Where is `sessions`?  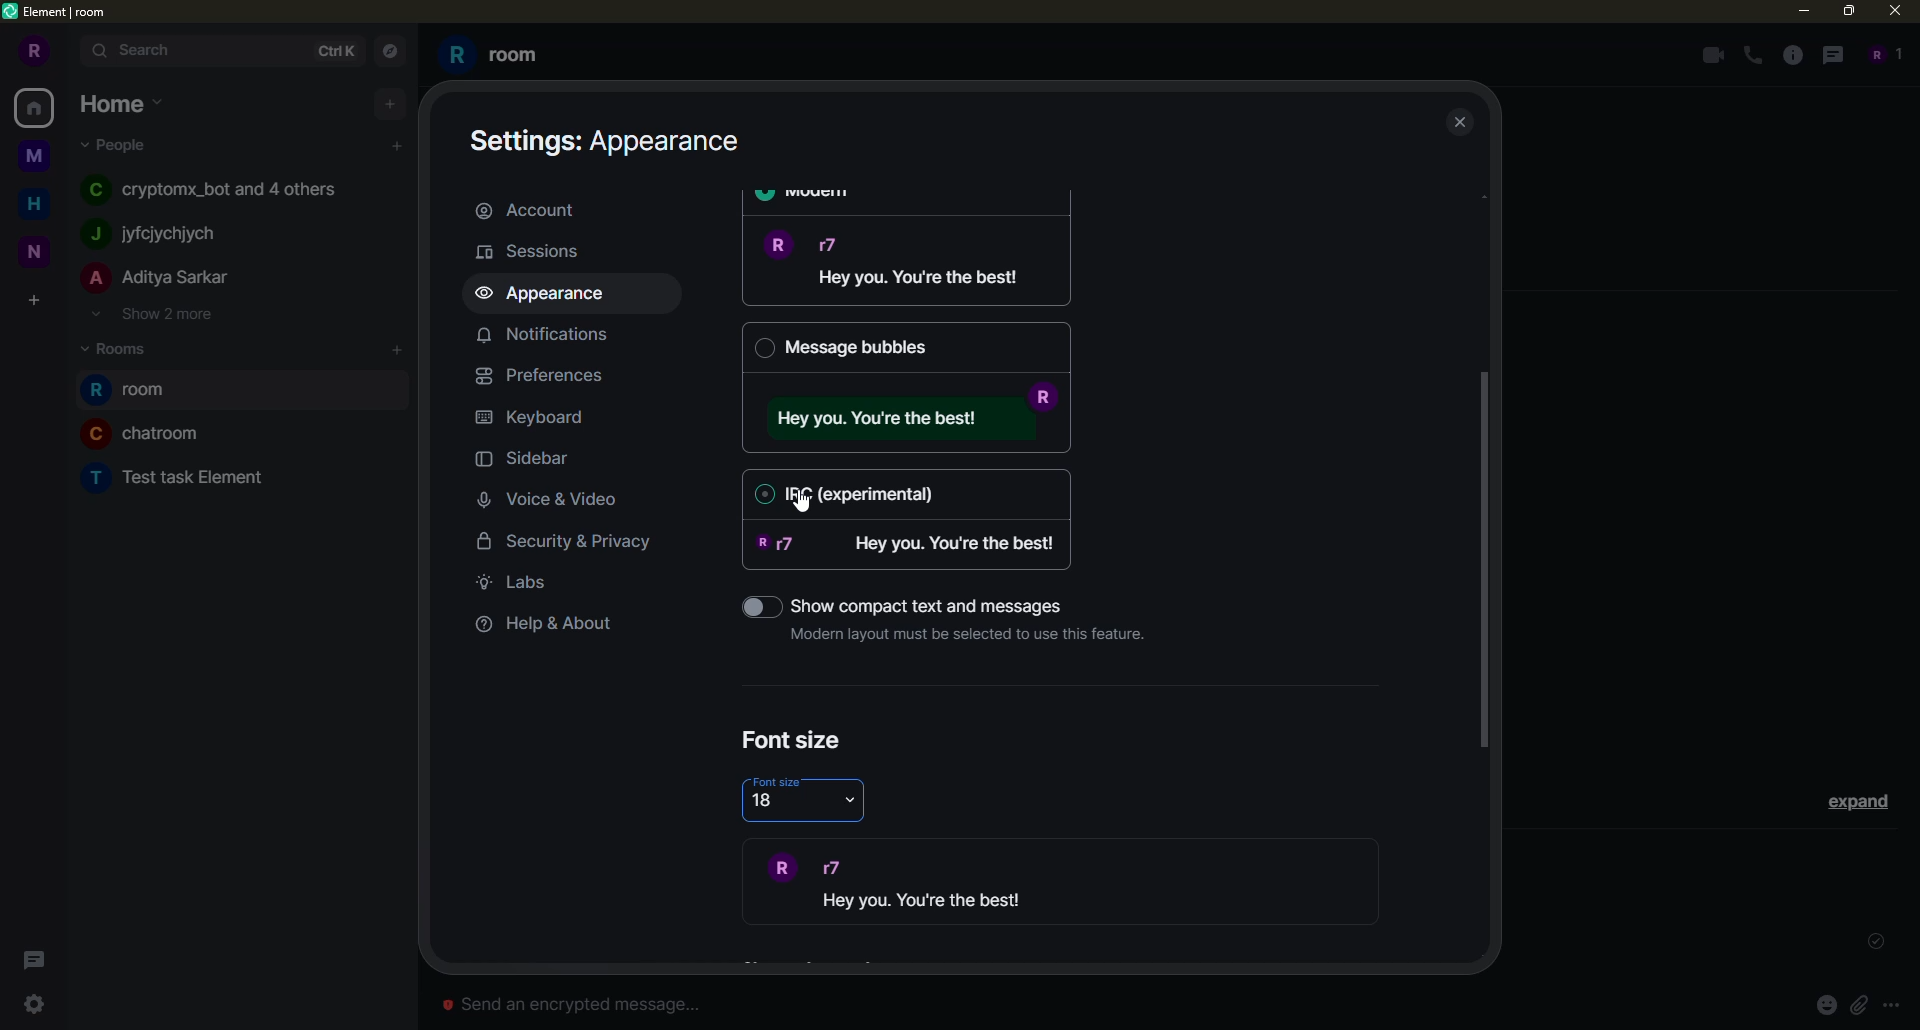 sessions is located at coordinates (536, 249).